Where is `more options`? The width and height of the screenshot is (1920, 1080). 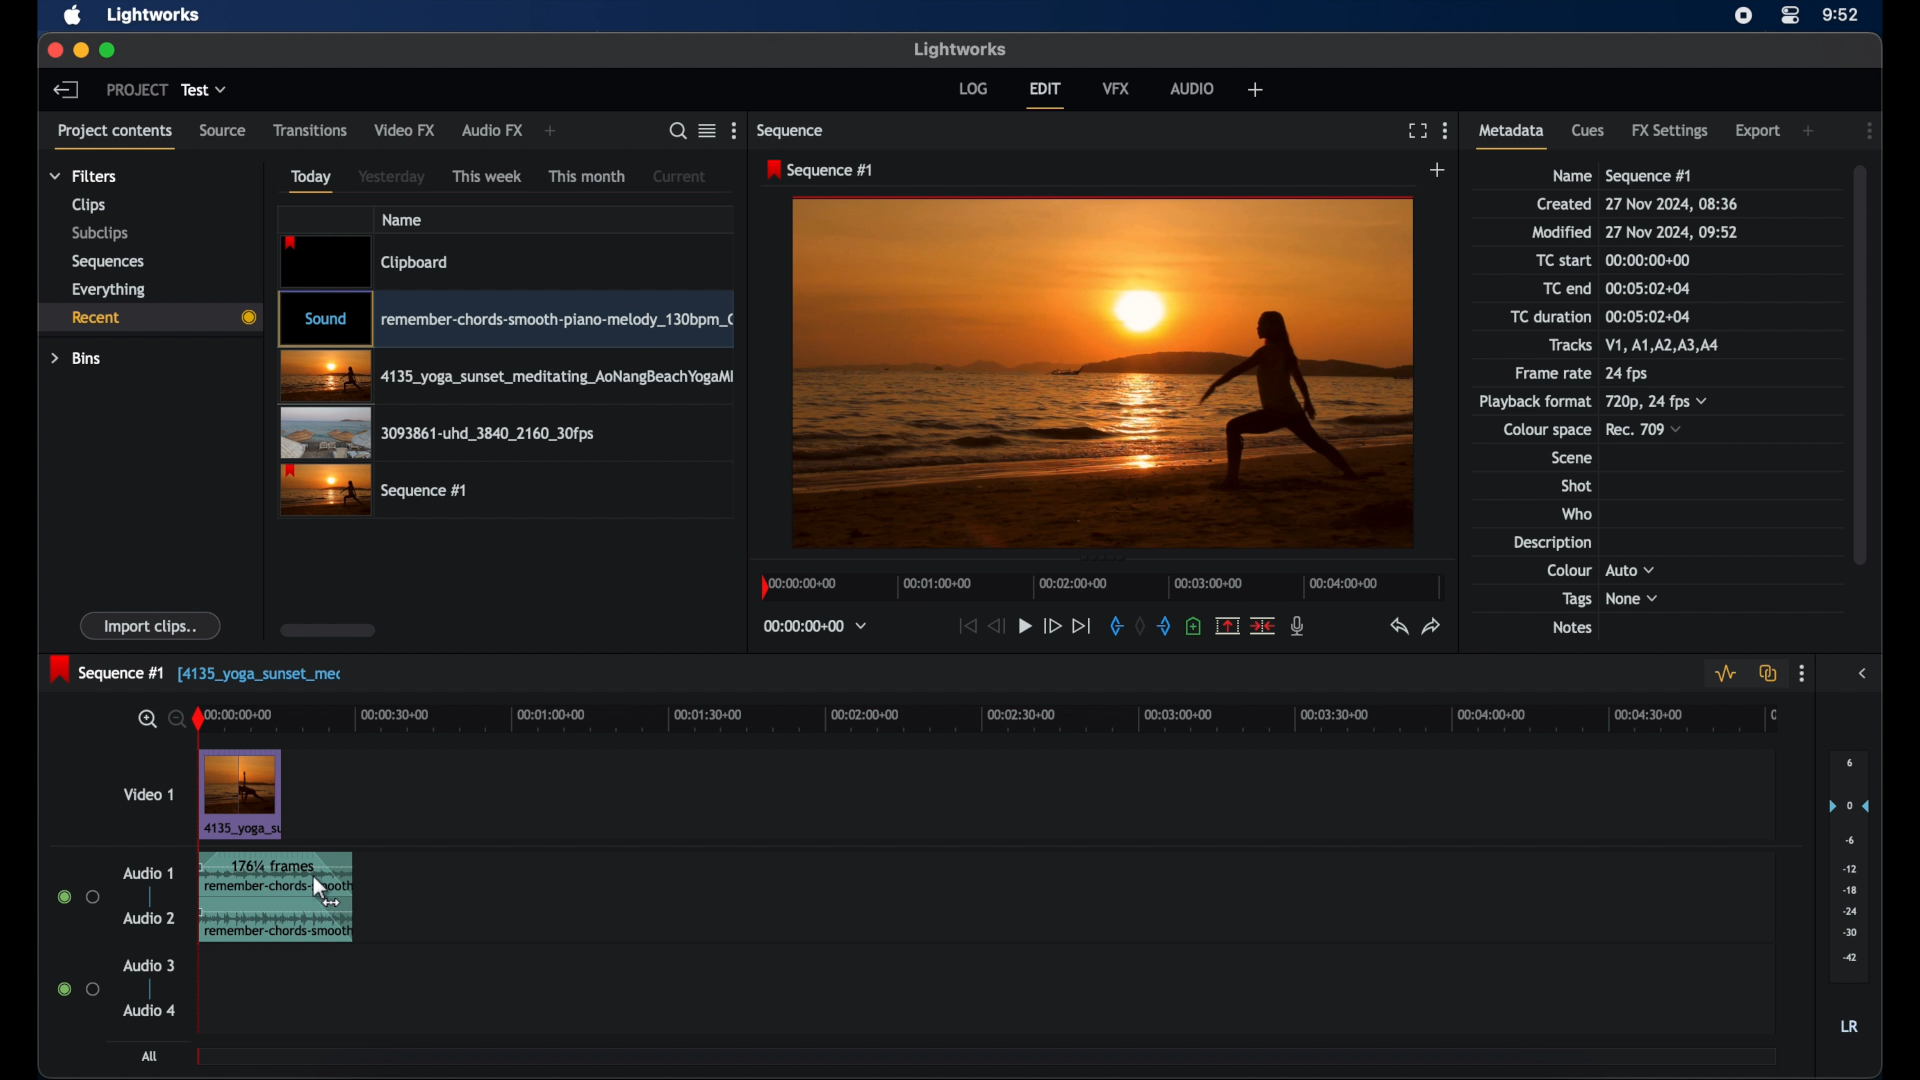 more options is located at coordinates (1802, 674).